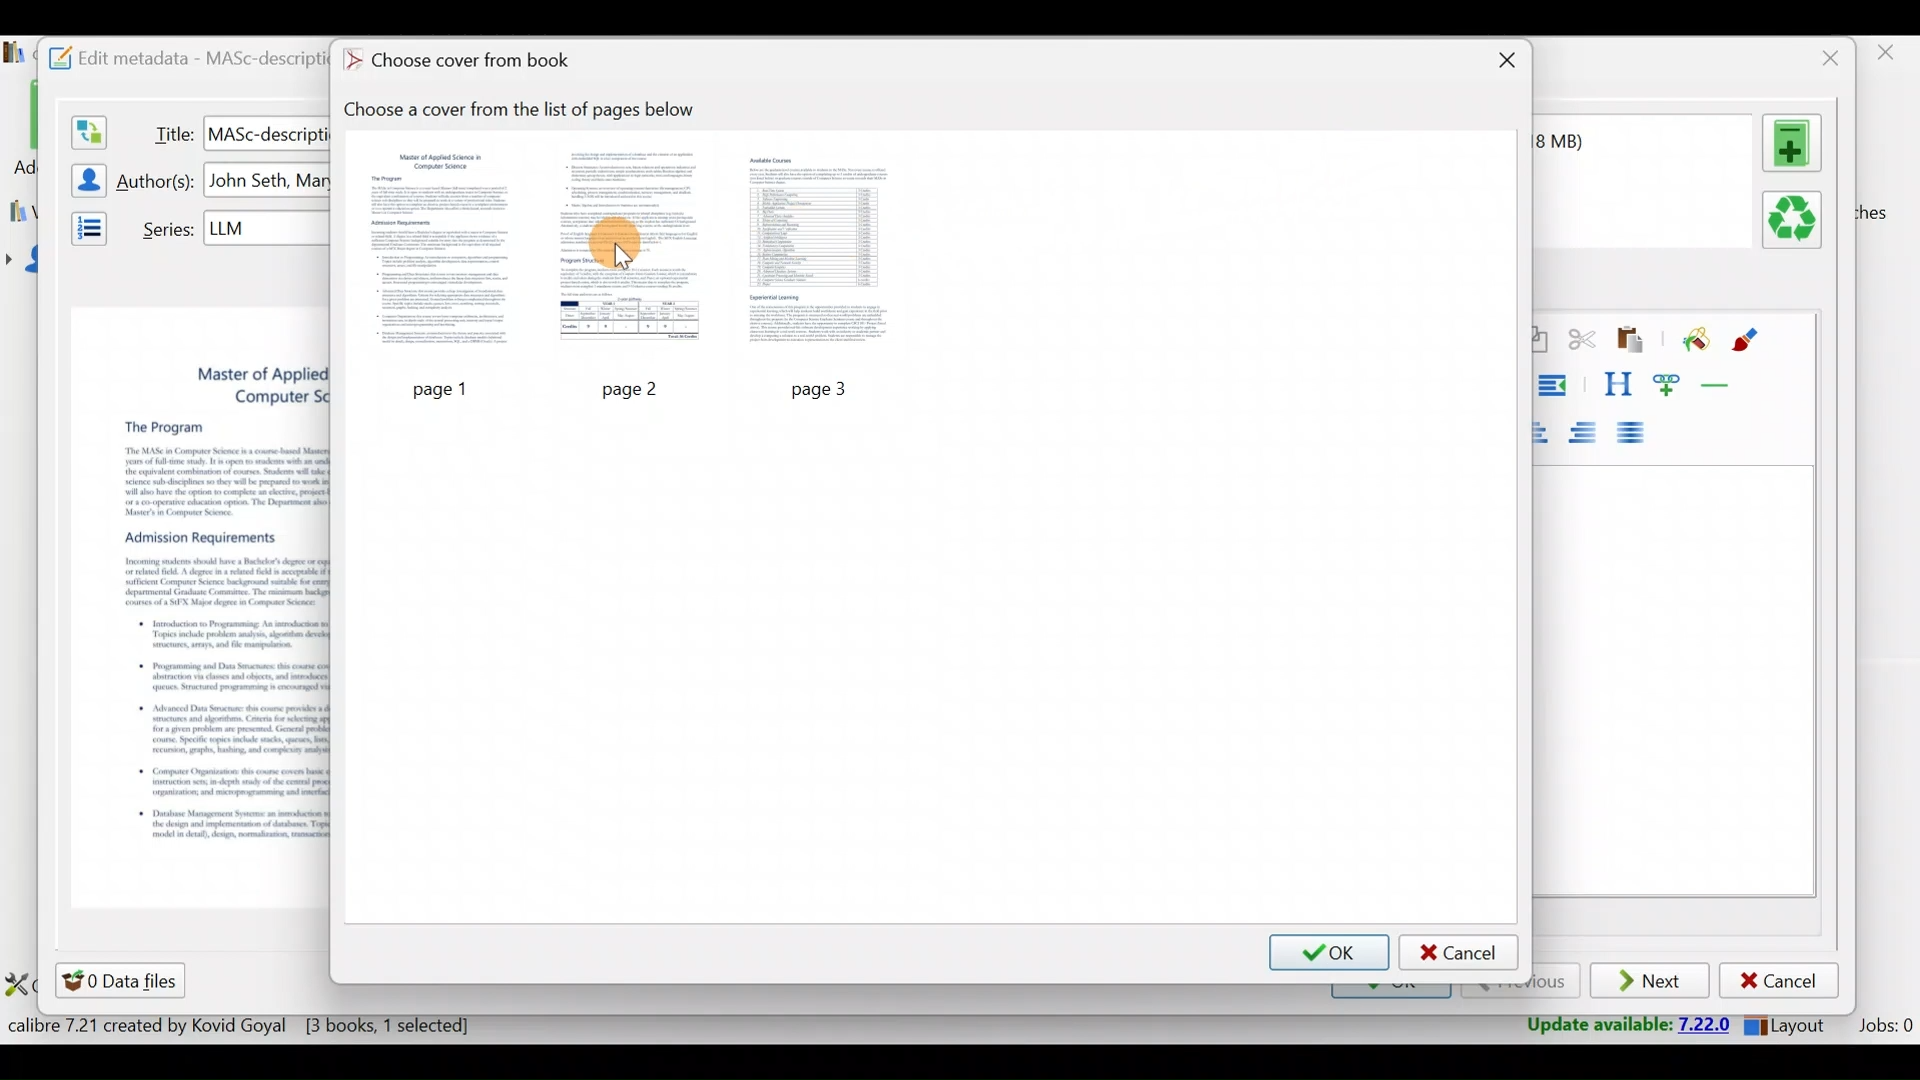 This screenshot has height=1080, width=1920. Describe the element at coordinates (1459, 952) in the screenshot. I see `cancel` at that location.